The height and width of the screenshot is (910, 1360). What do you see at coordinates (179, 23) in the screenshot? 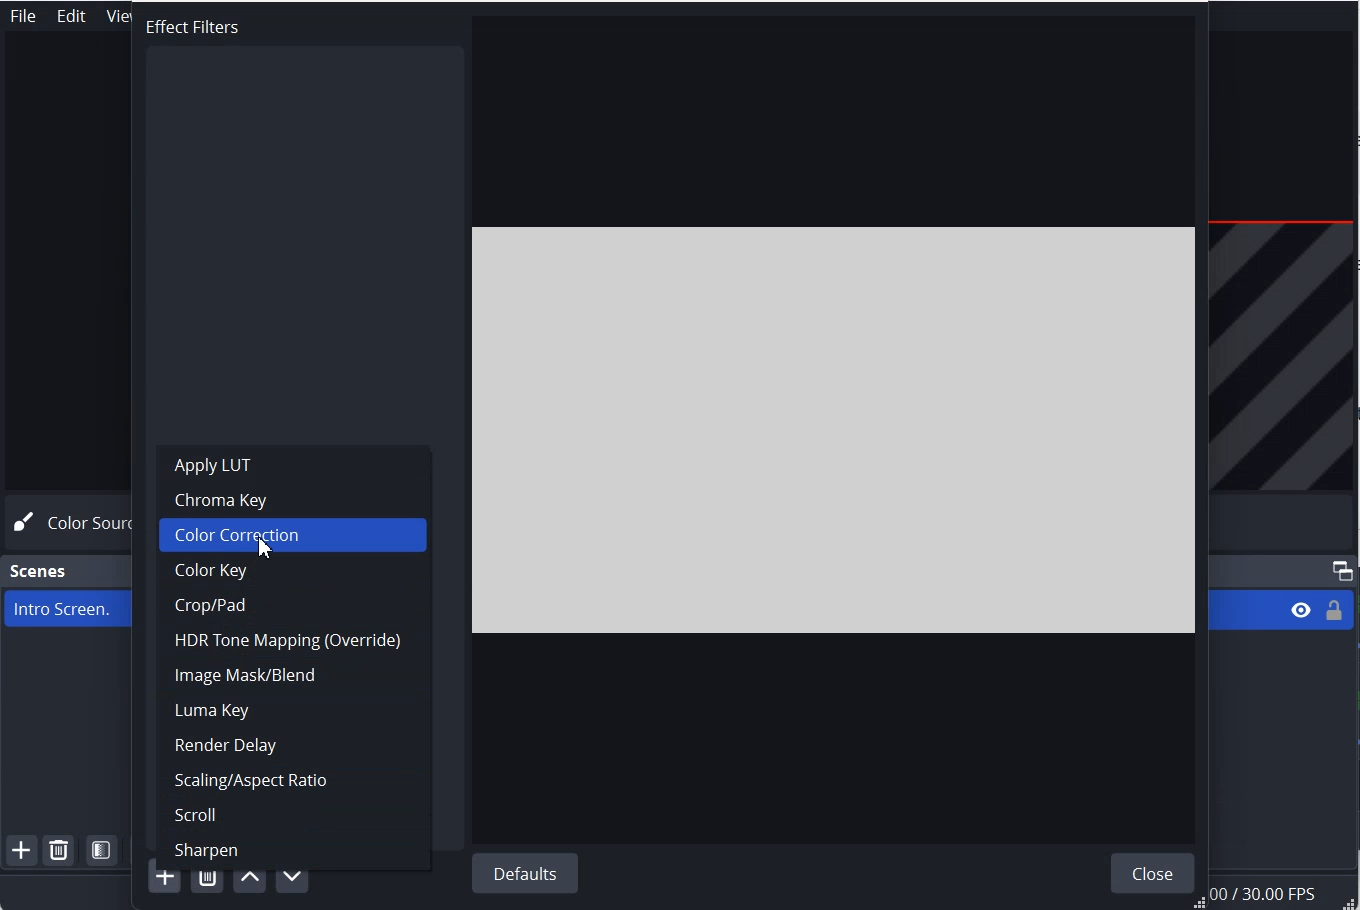
I see `Text` at bounding box center [179, 23].